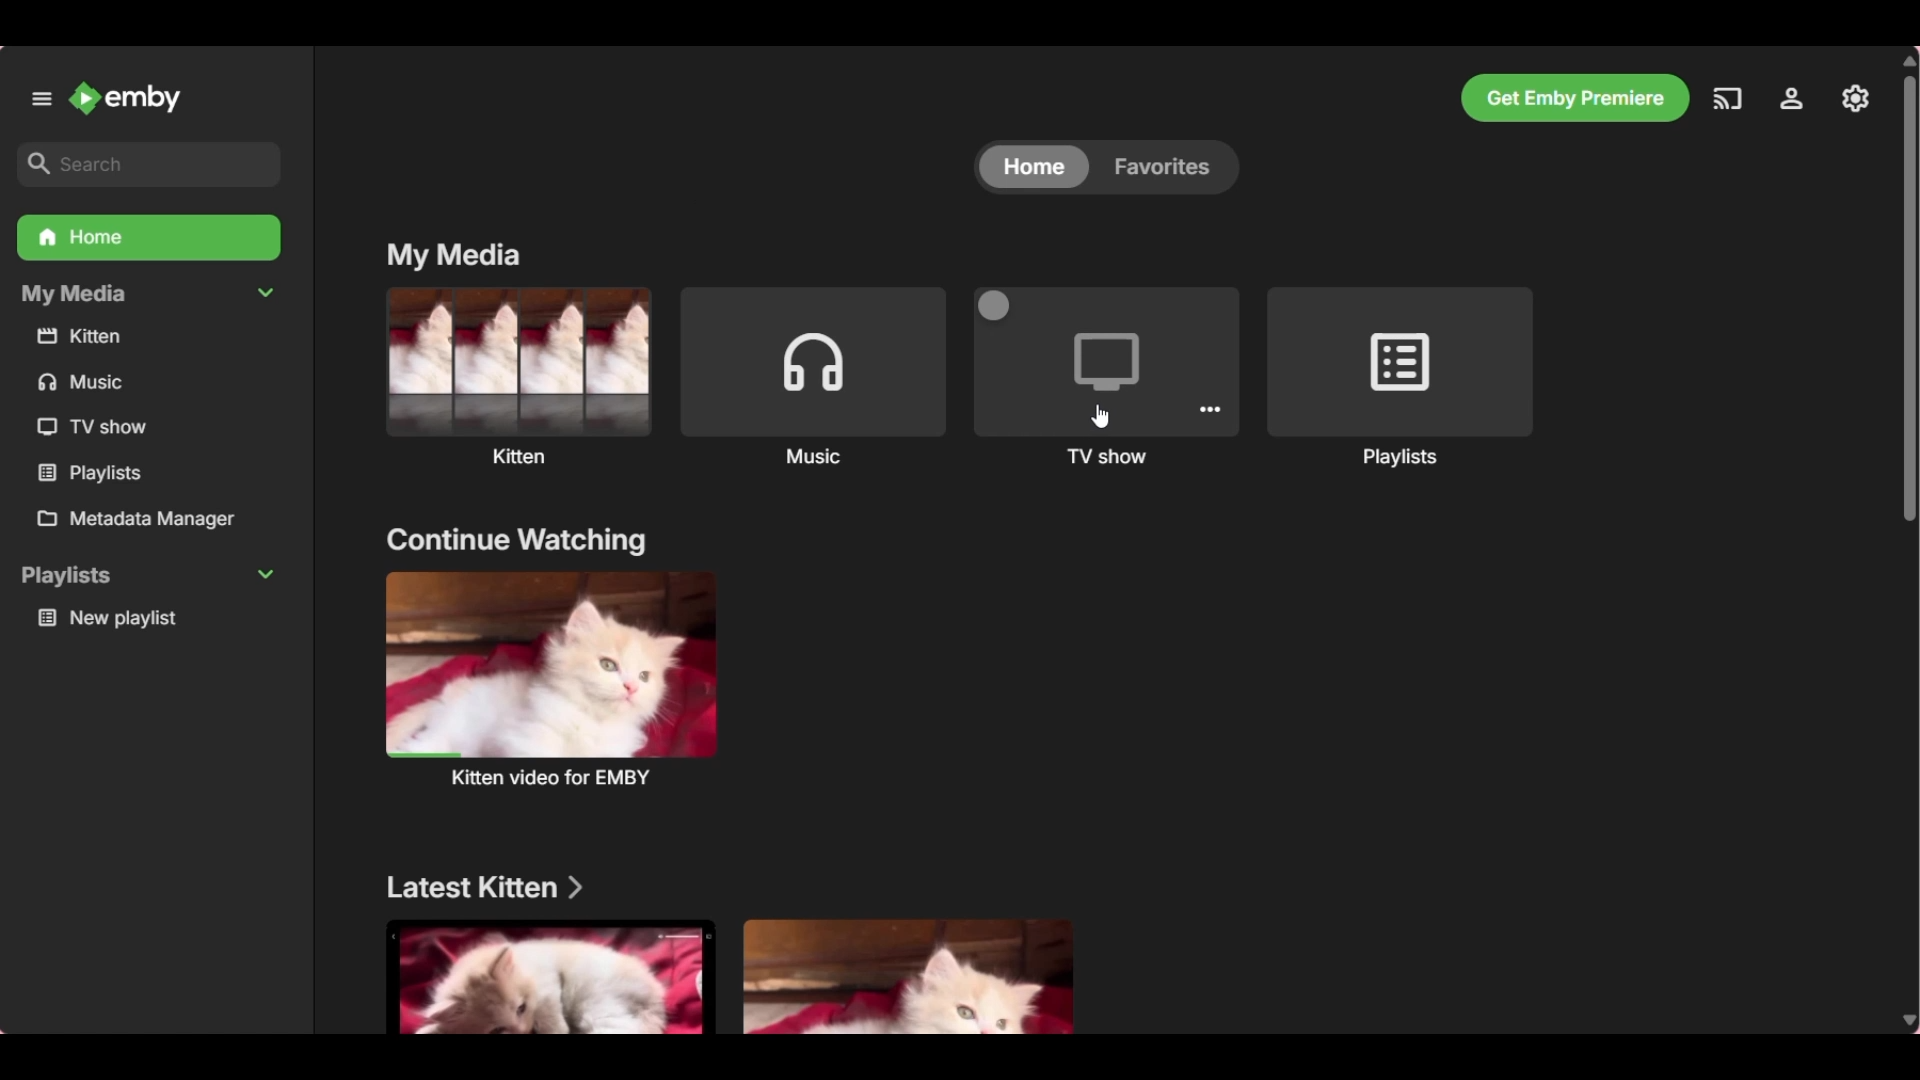  What do you see at coordinates (558, 778) in the screenshot?
I see `text` at bounding box center [558, 778].